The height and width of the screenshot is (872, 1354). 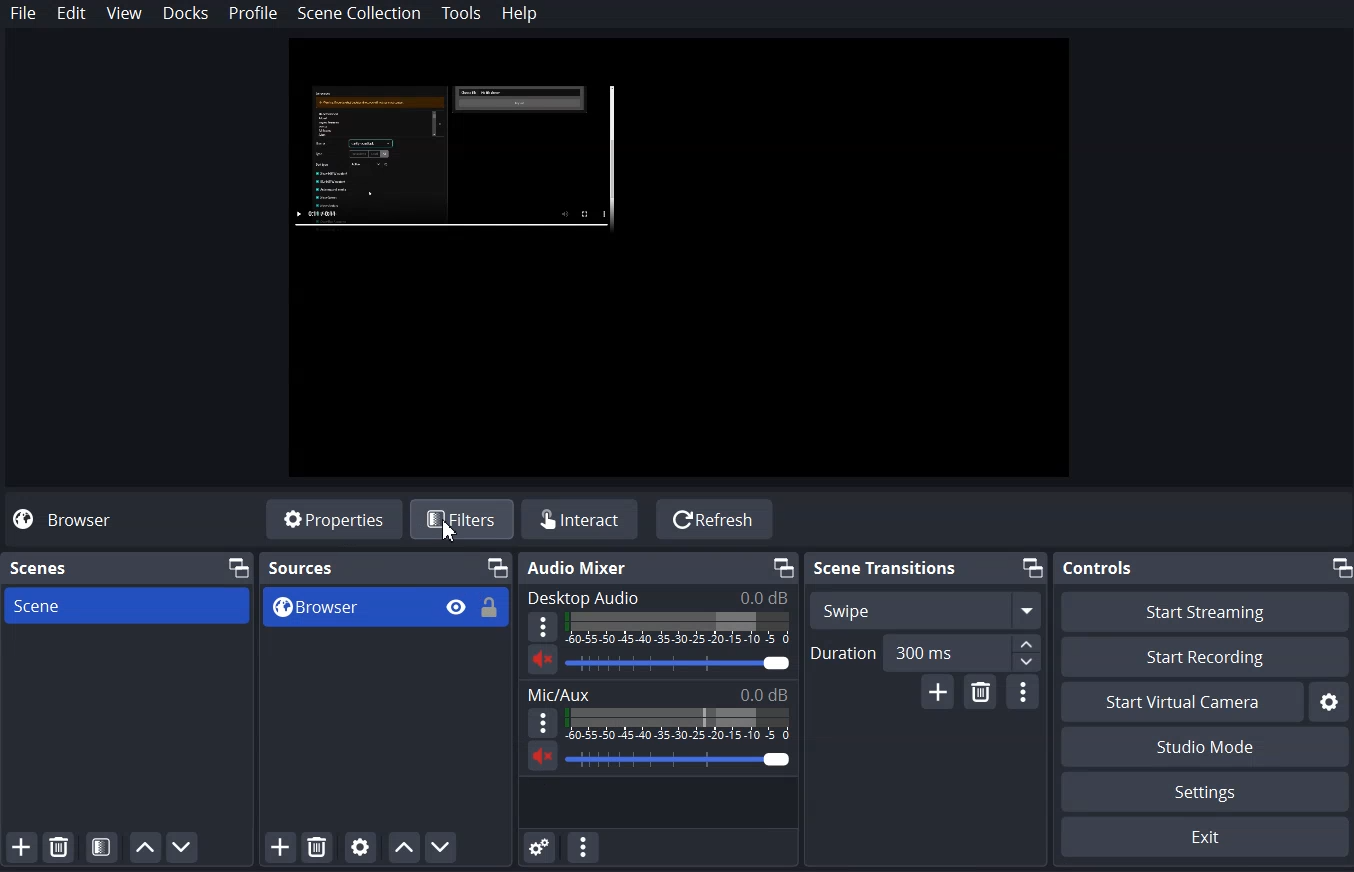 What do you see at coordinates (360, 848) in the screenshot?
I see `Open Source Properties` at bounding box center [360, 848].